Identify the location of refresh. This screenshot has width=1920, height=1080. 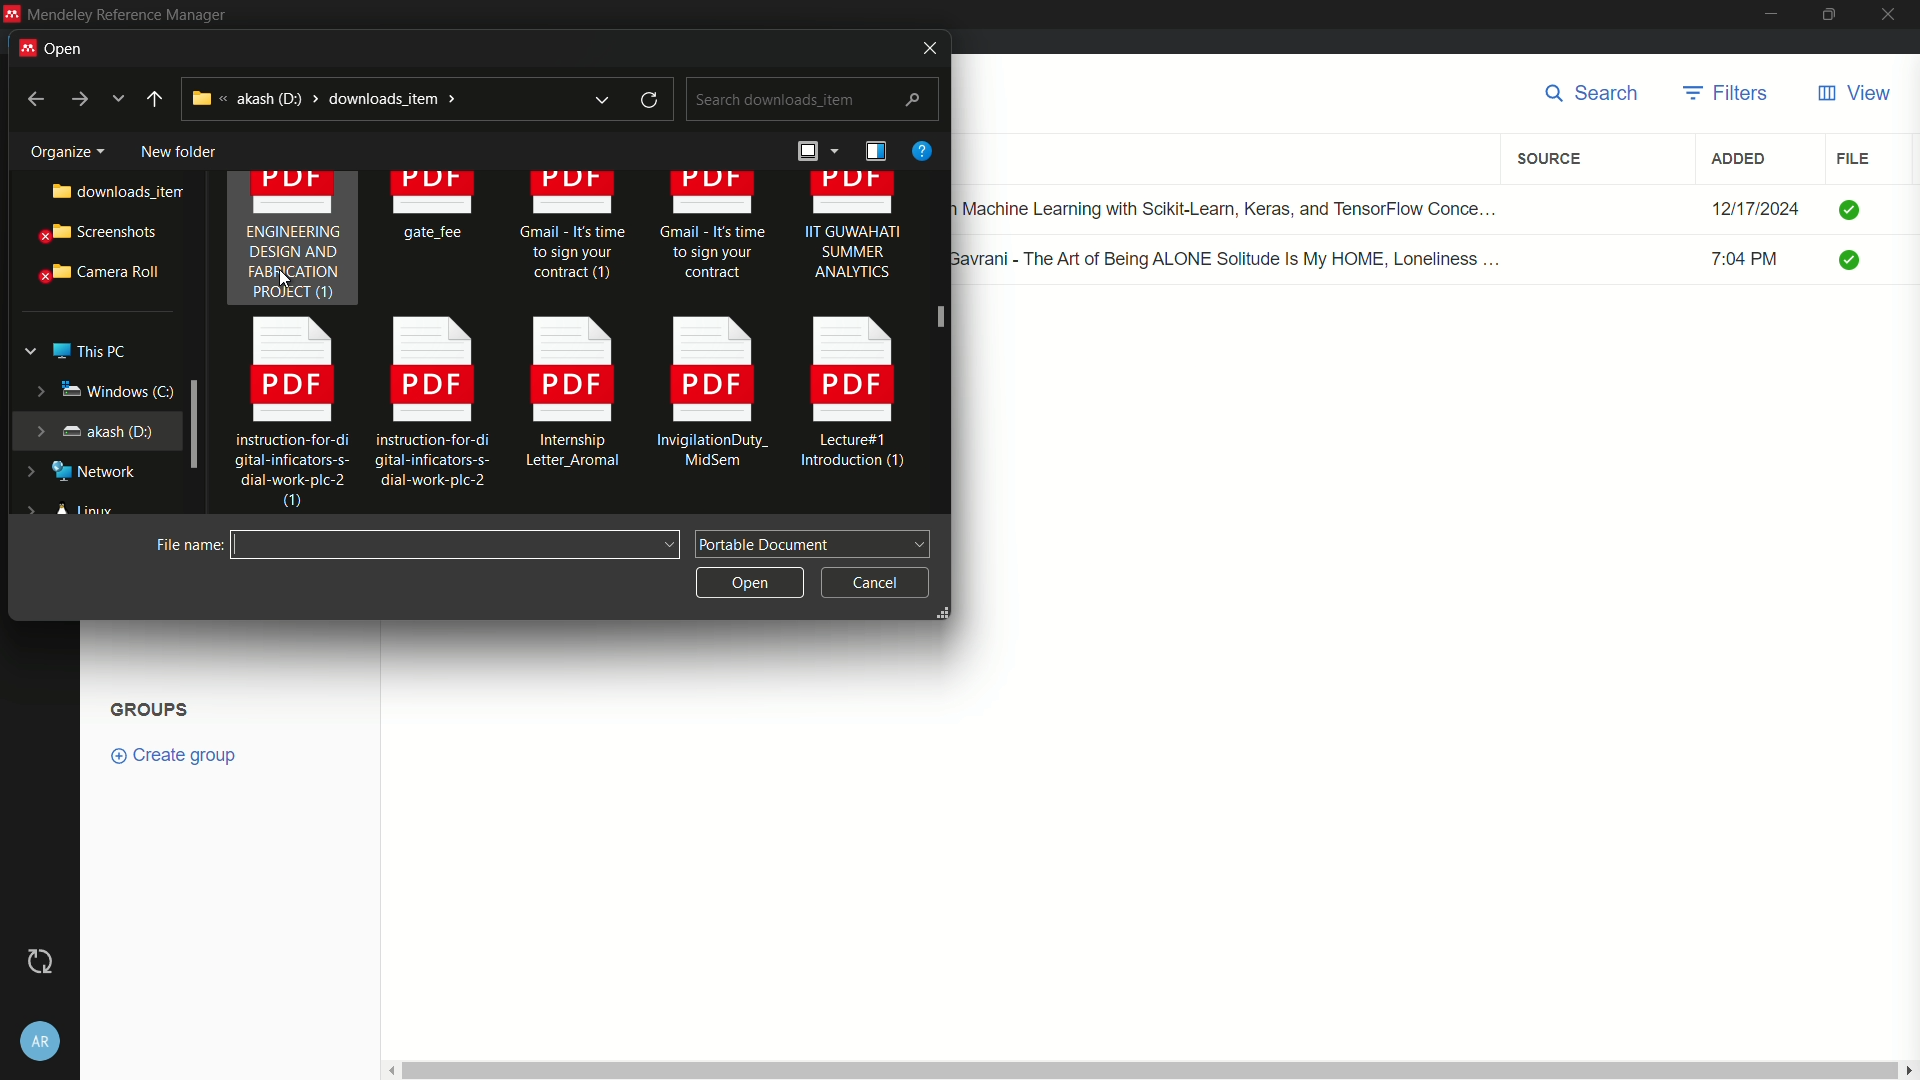
(652, 100).